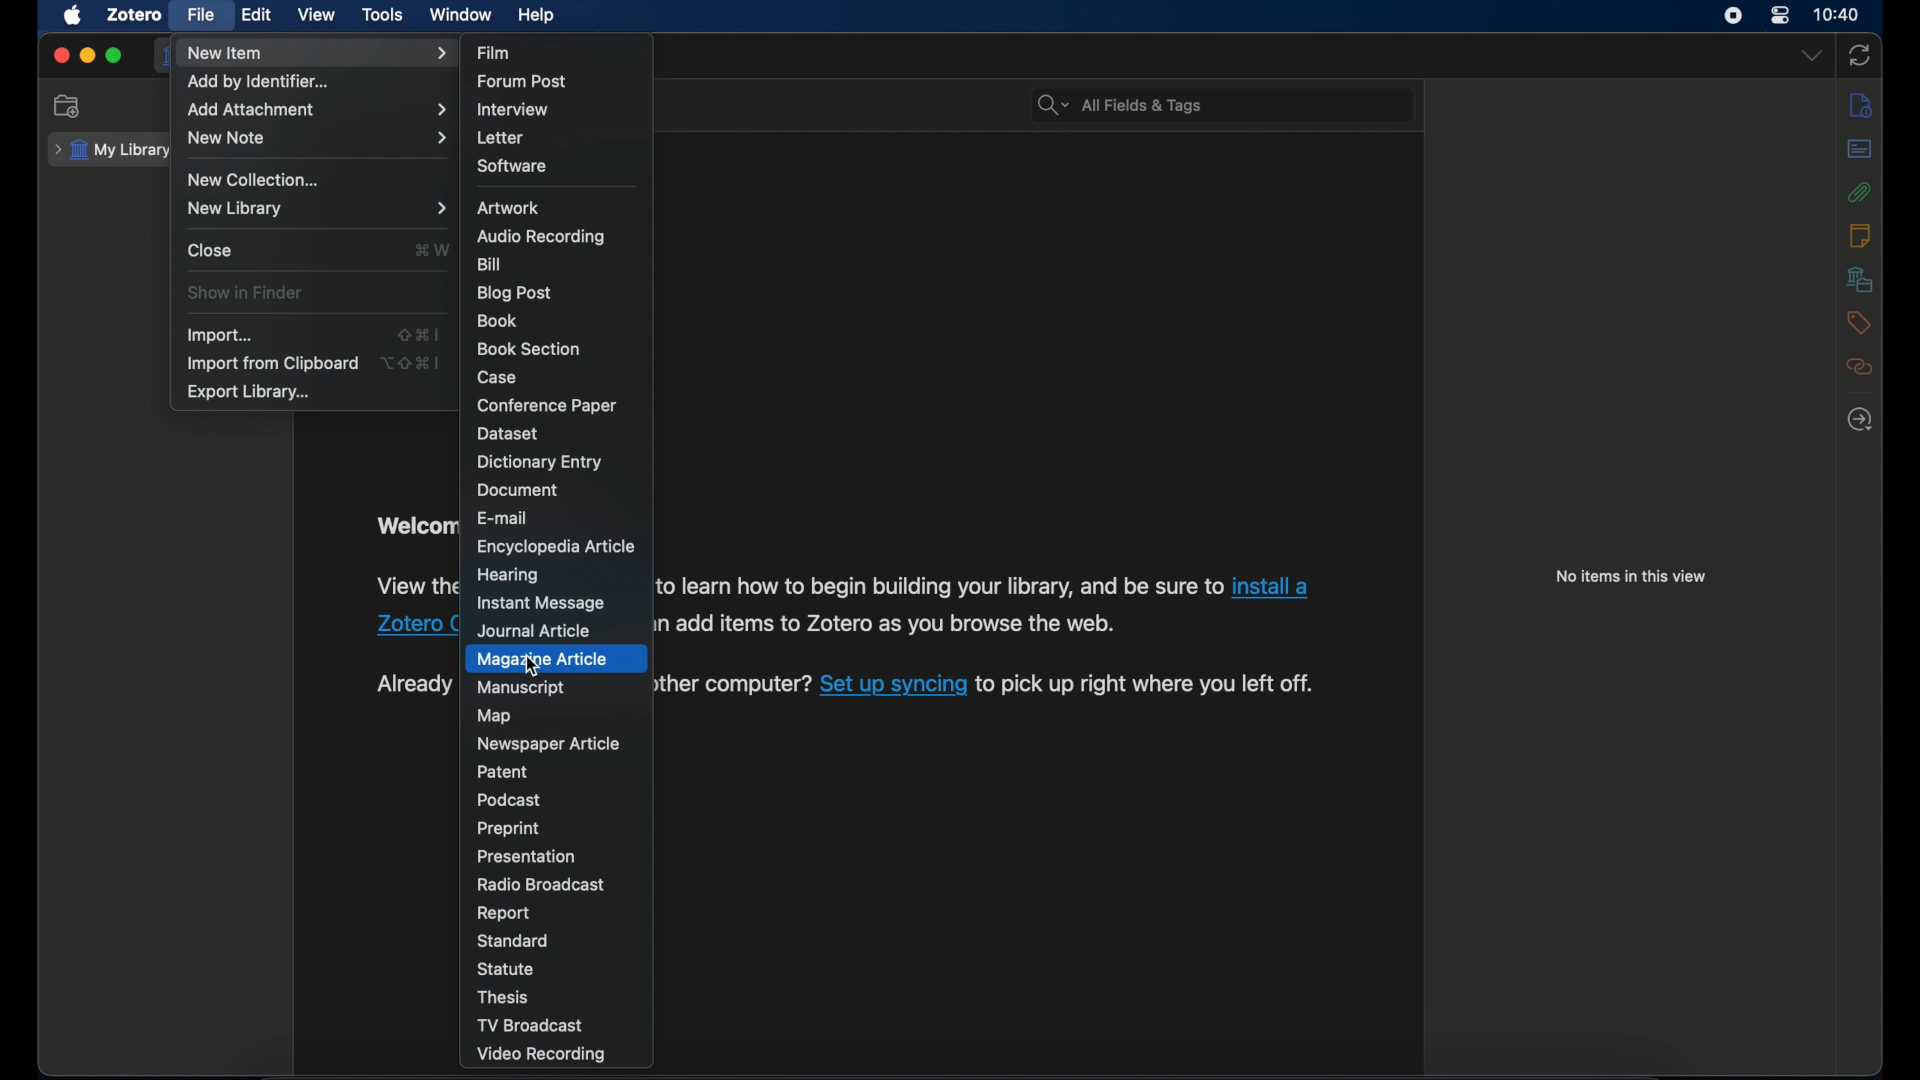 This screenshot has height=1080, width=1920. I want to click on Zotero Connector, so click(414, 626).